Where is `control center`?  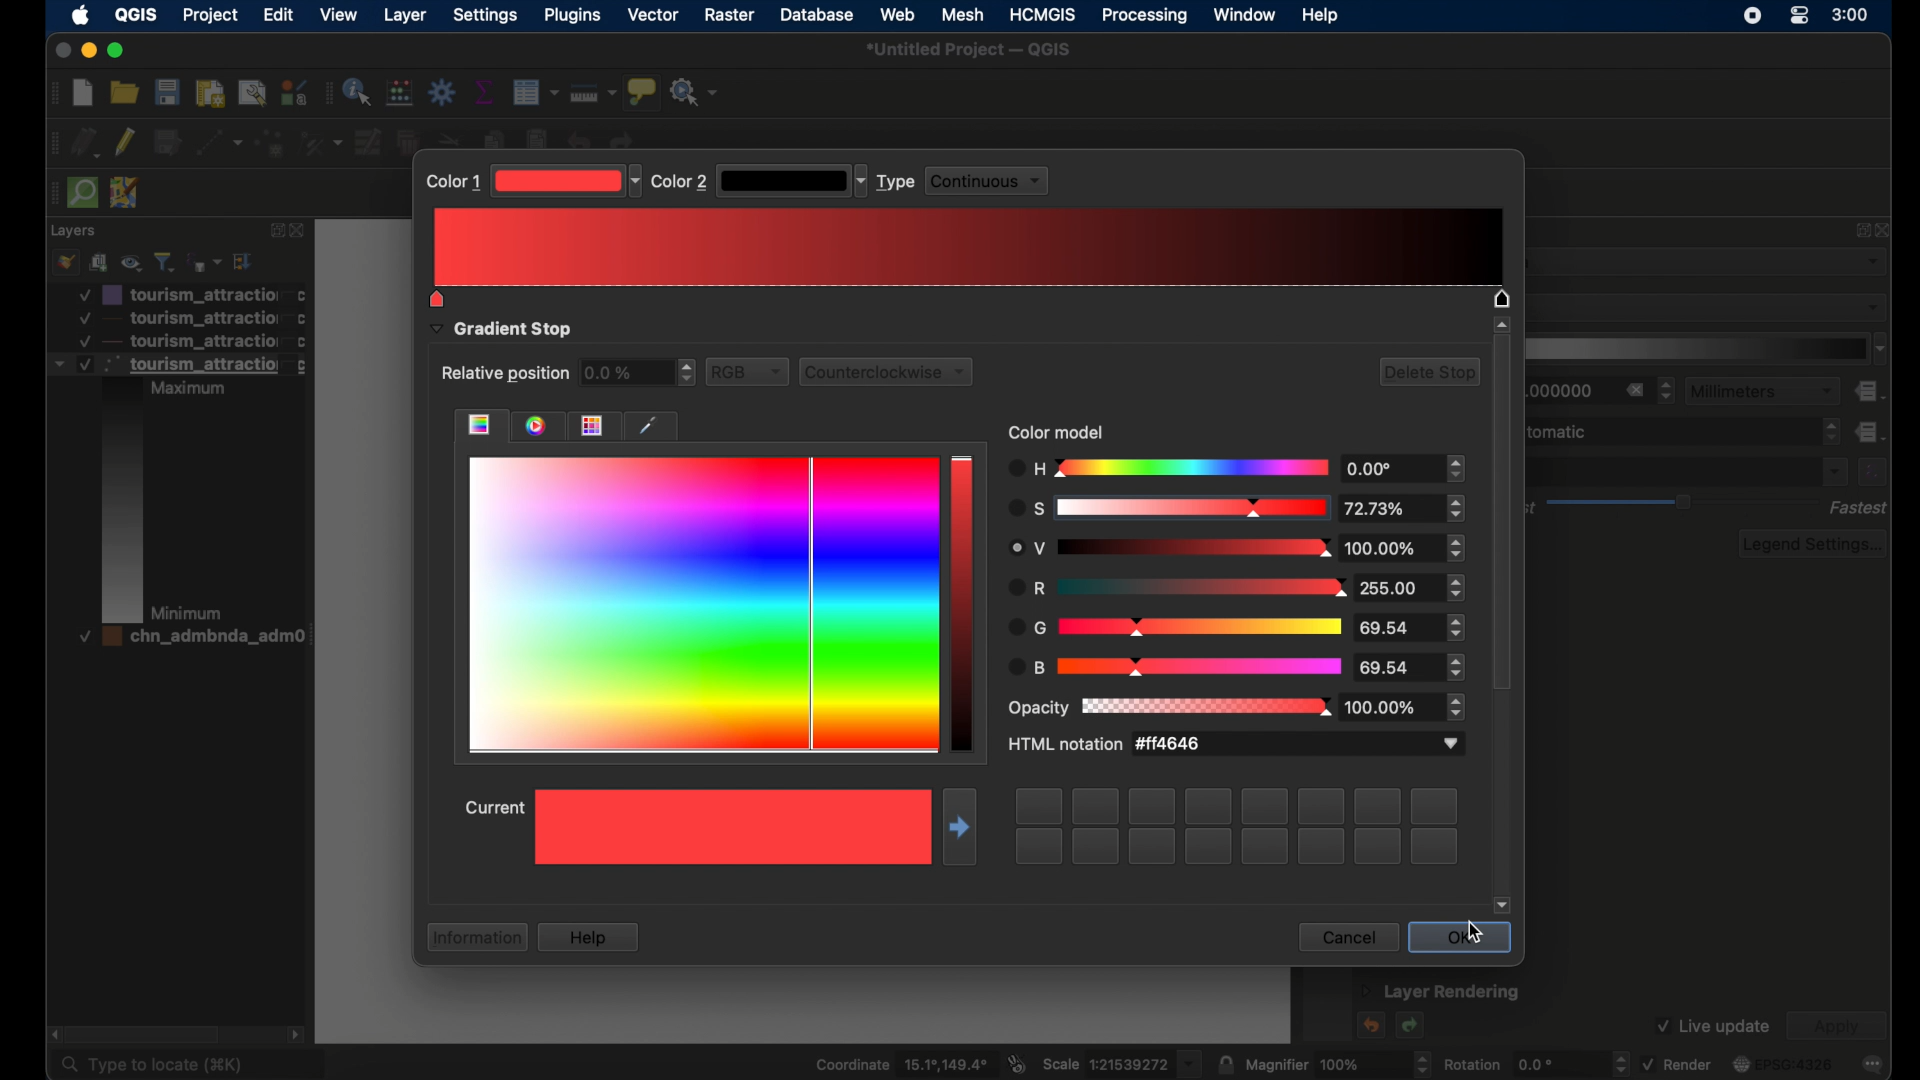 control center is located at coordinates (1799, 15).